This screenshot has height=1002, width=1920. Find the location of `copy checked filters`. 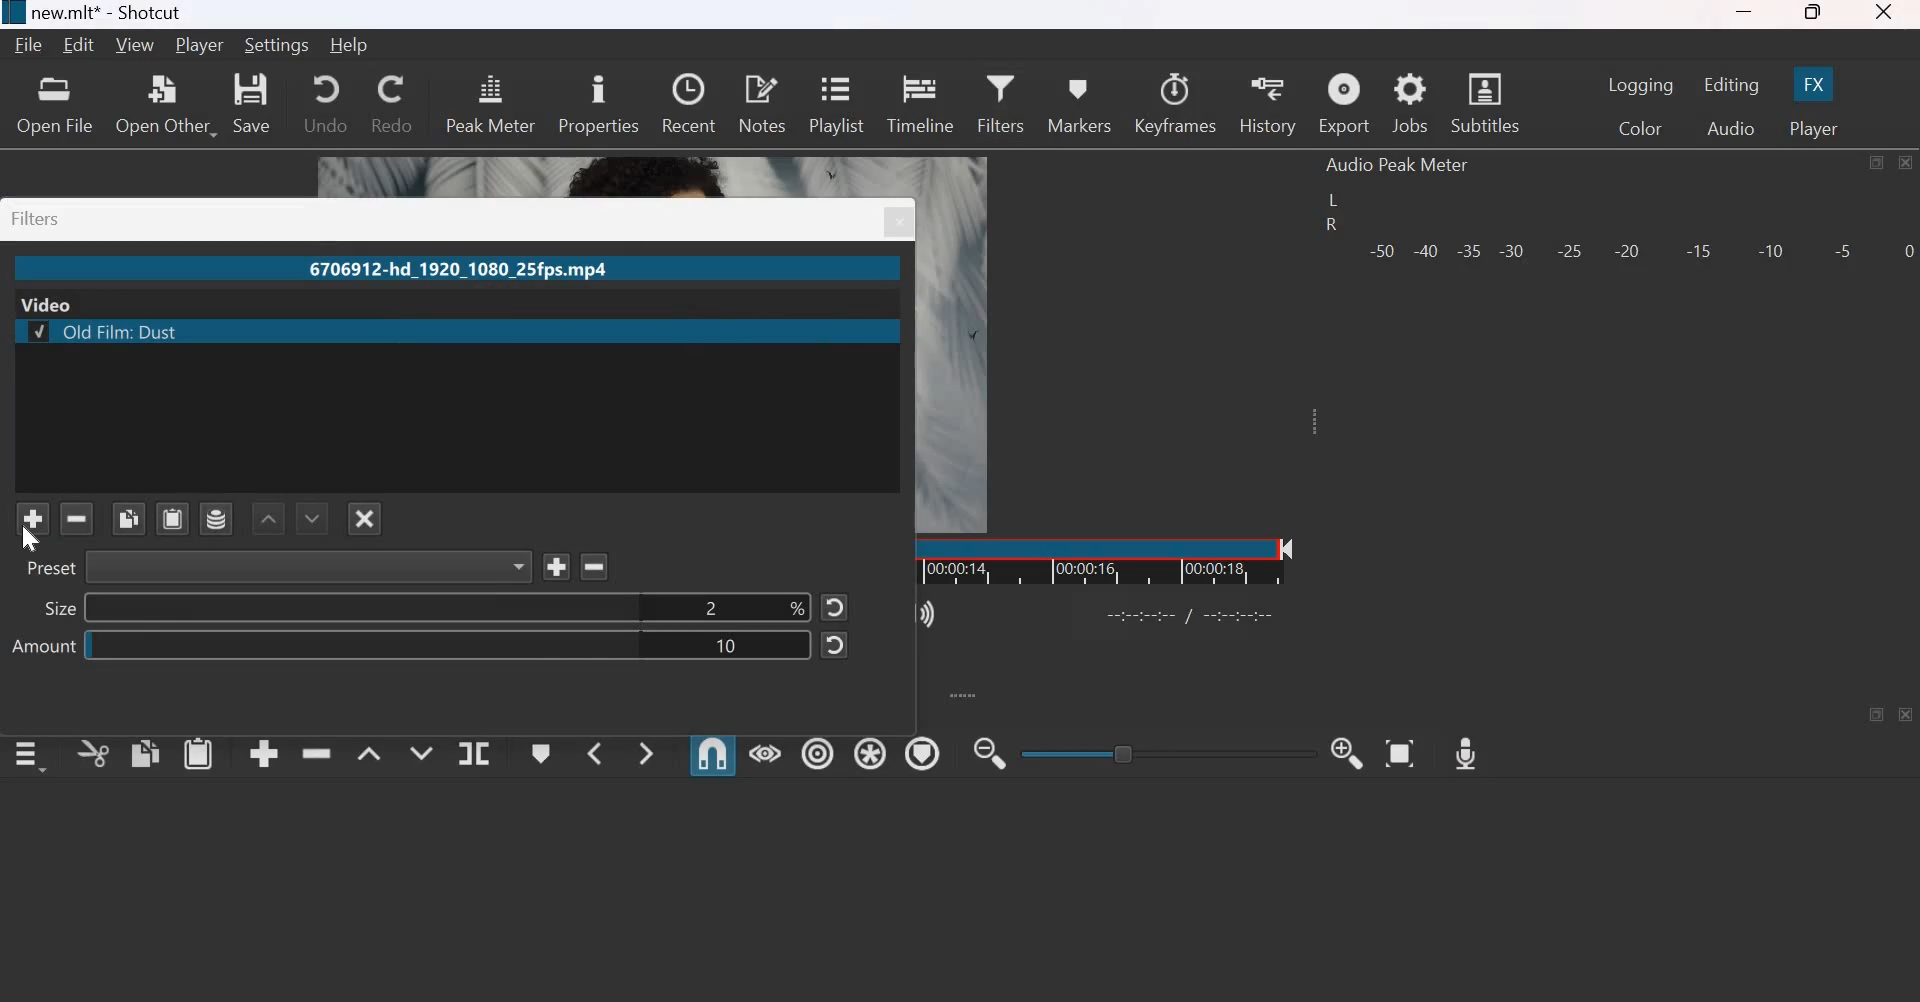

copy checked filters is located at coordinates (128, 519).